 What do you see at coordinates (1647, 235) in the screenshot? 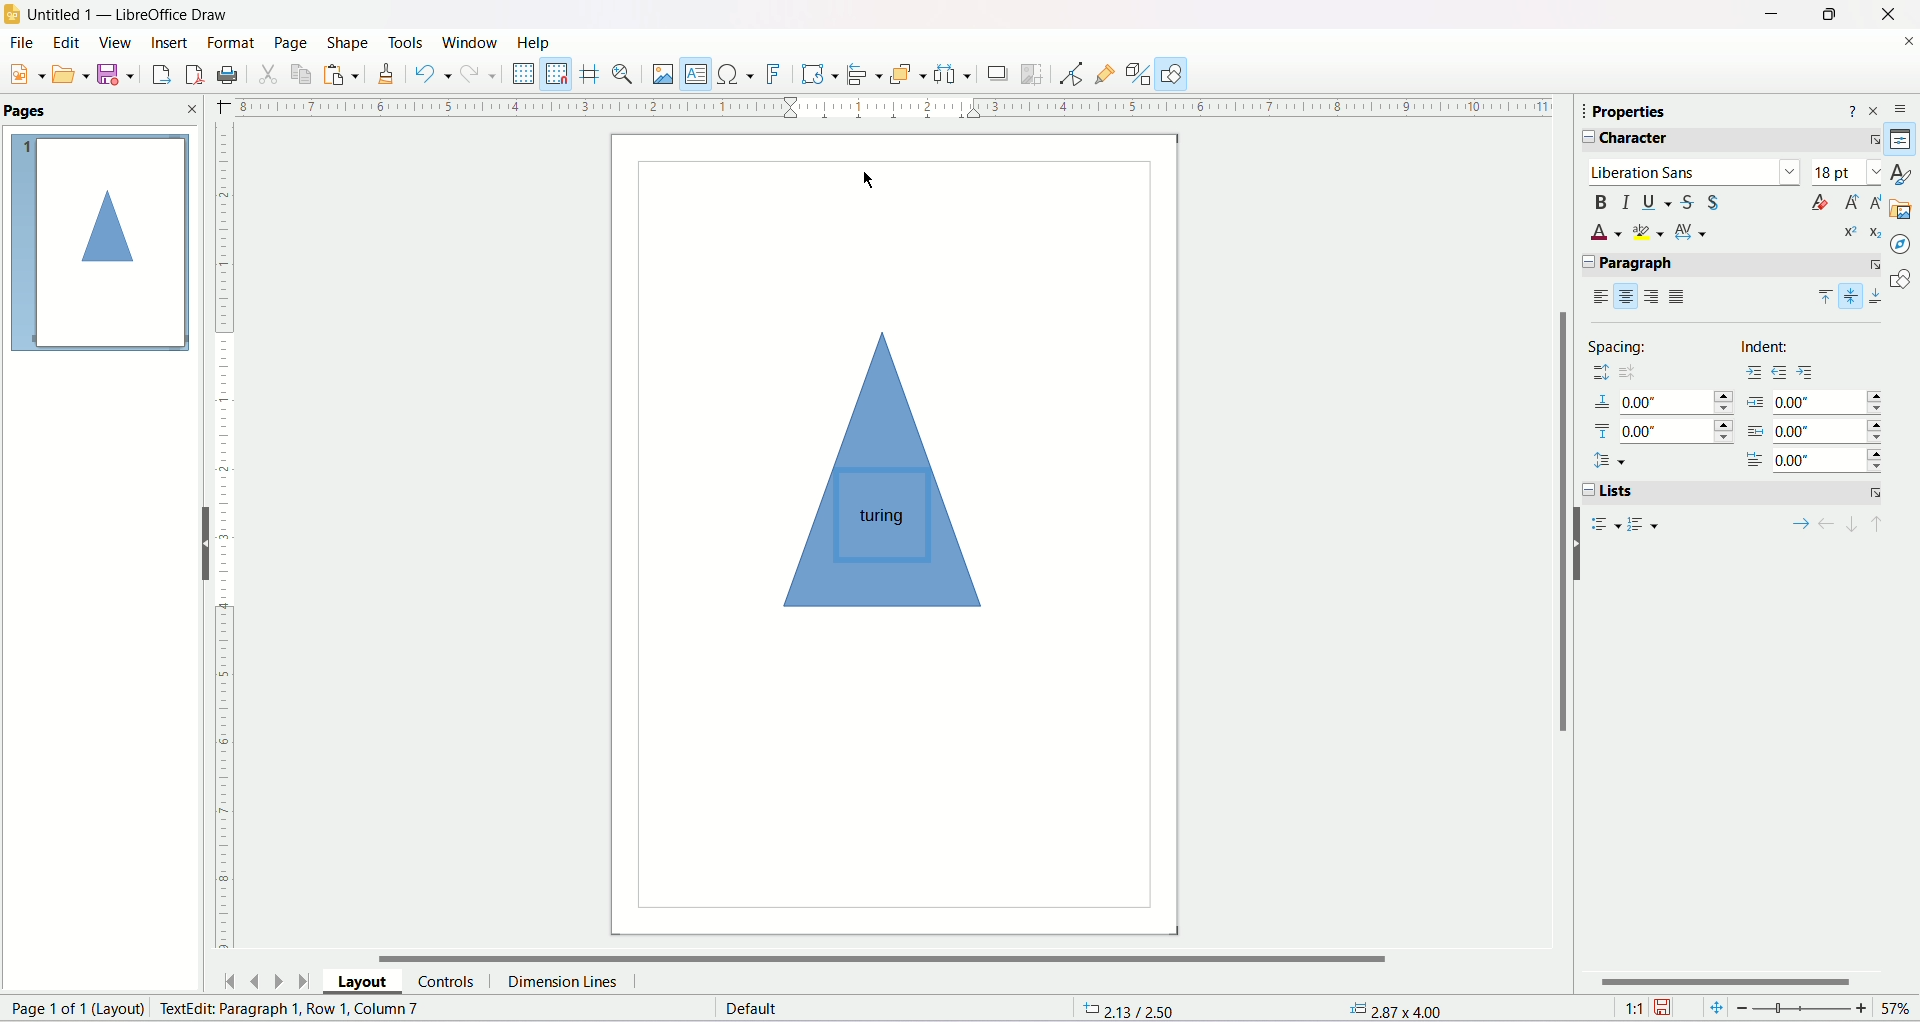
I see `highlighting` at bounding box center [1647, 235].